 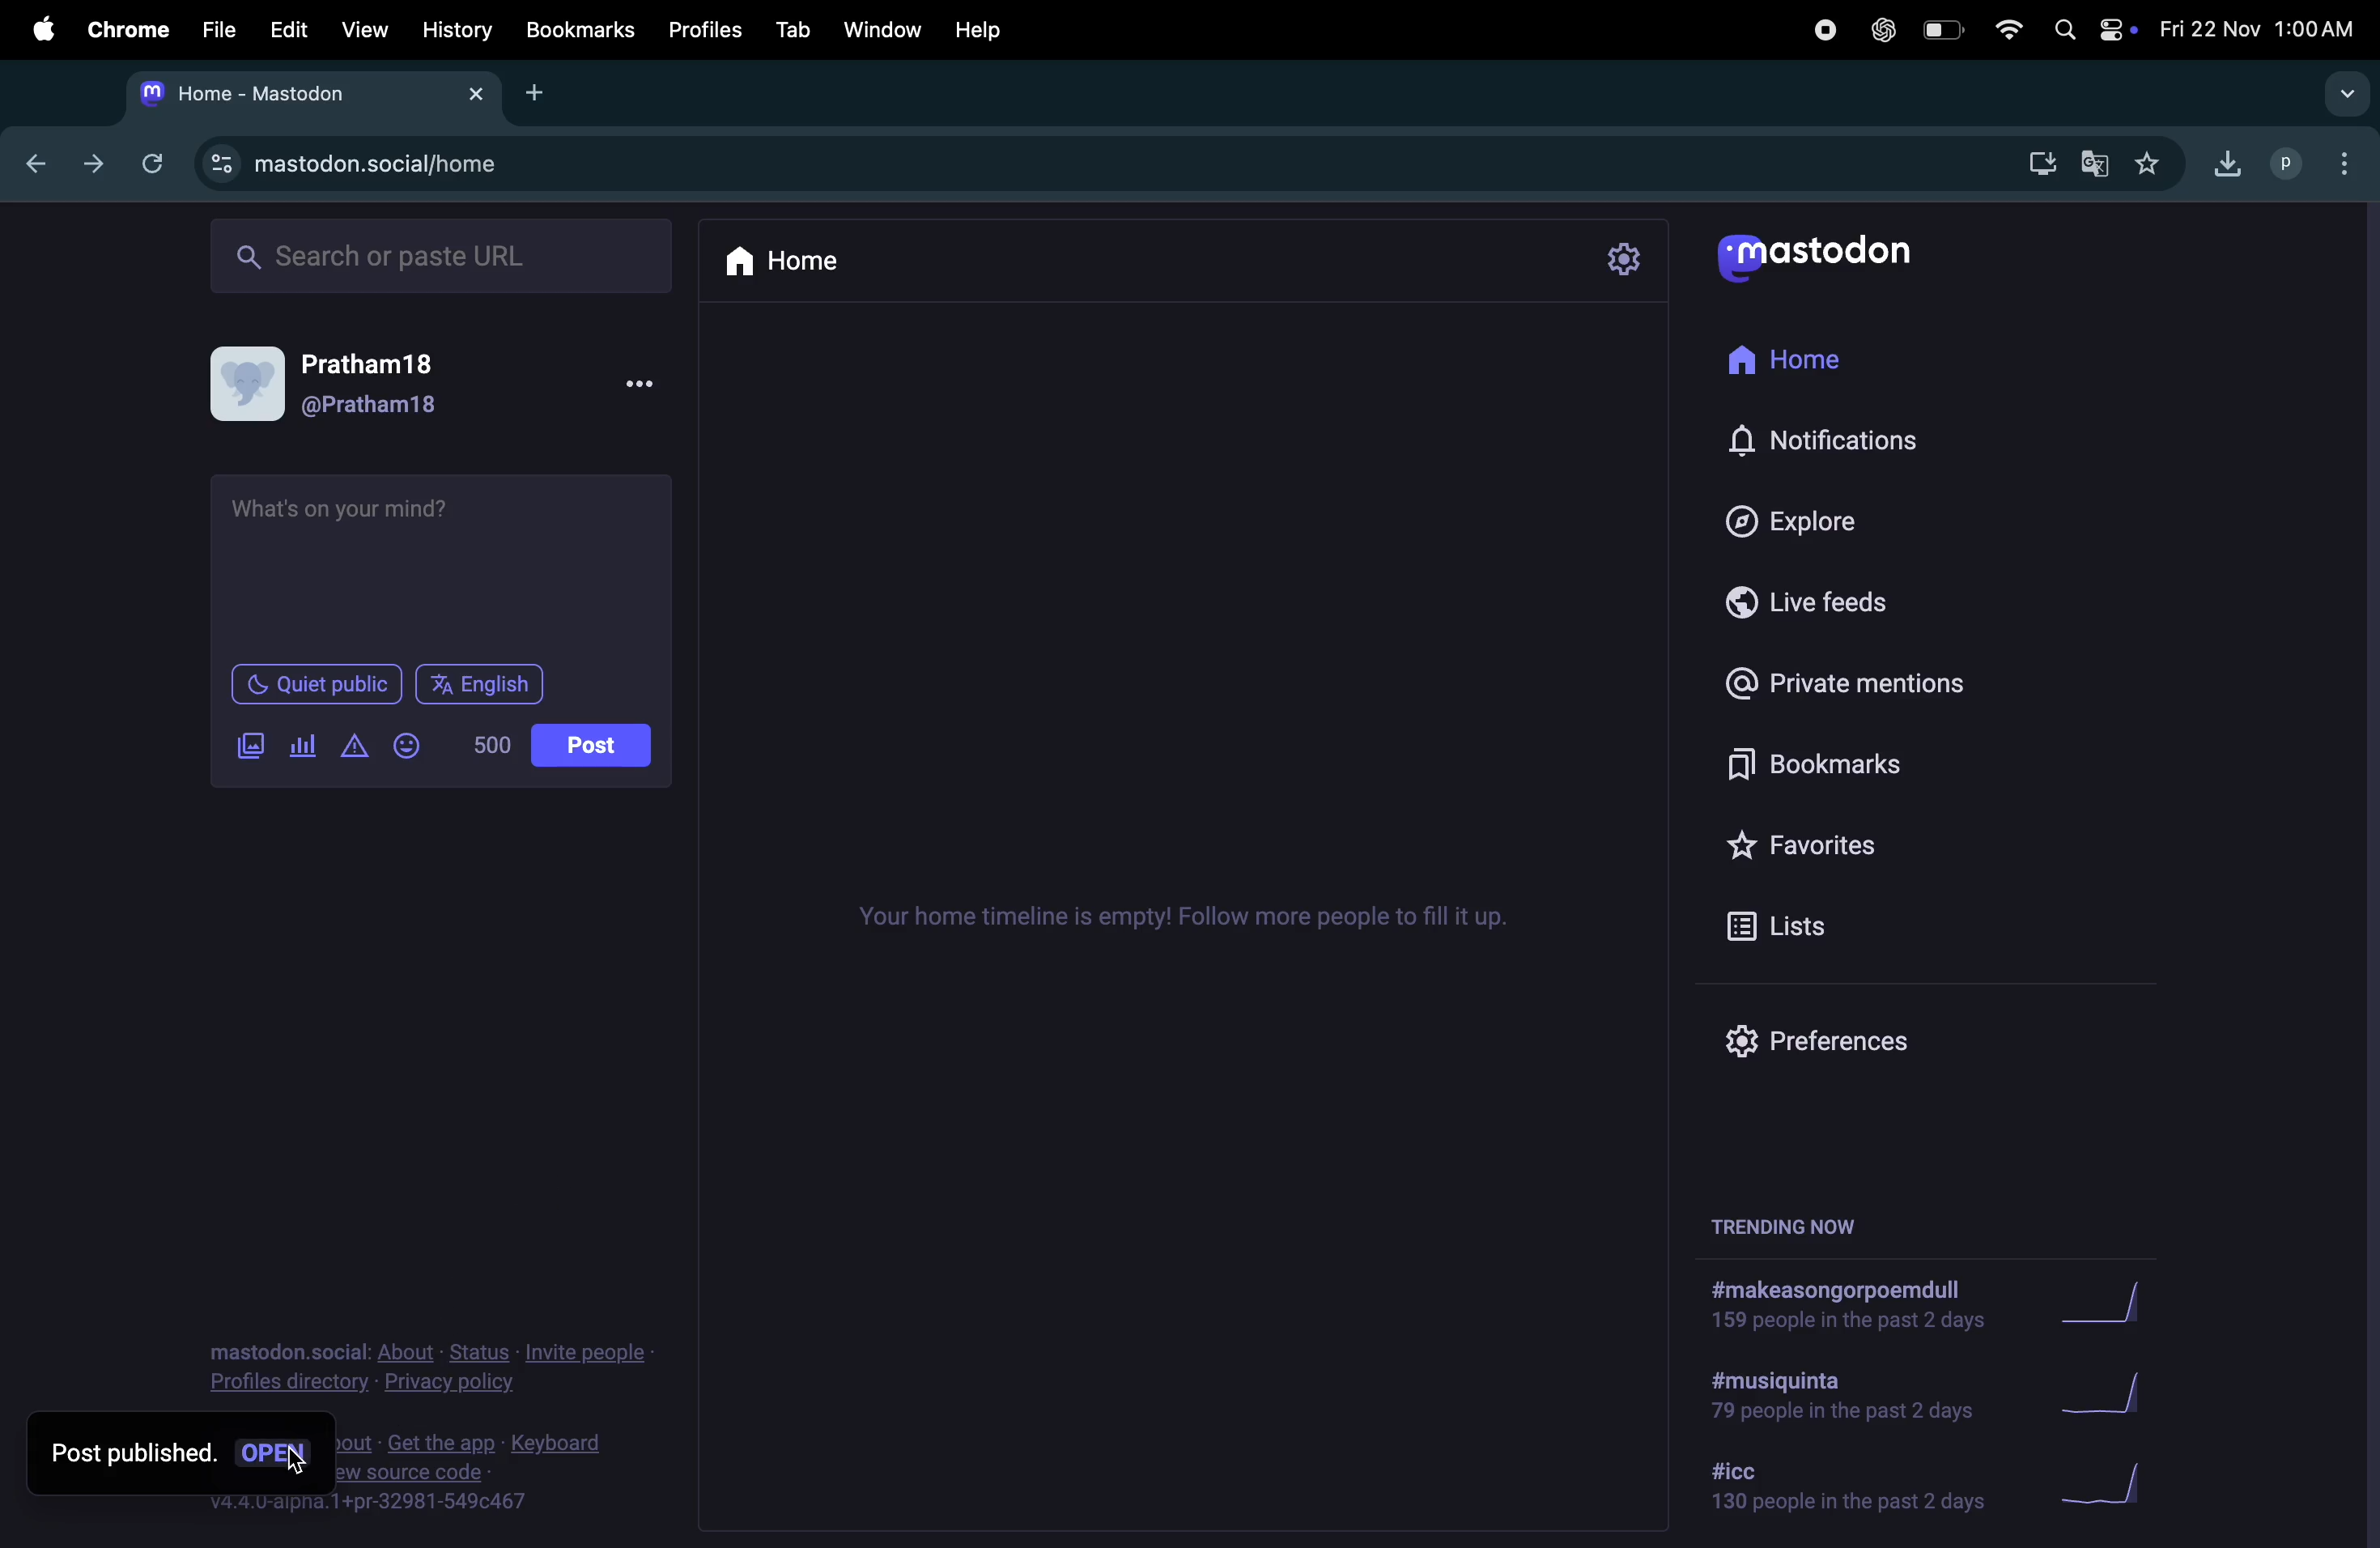 What do you see at coordinates (2111, 1305) in the screenshot?
I see `graphs` at bounding box center [2111, 1305].